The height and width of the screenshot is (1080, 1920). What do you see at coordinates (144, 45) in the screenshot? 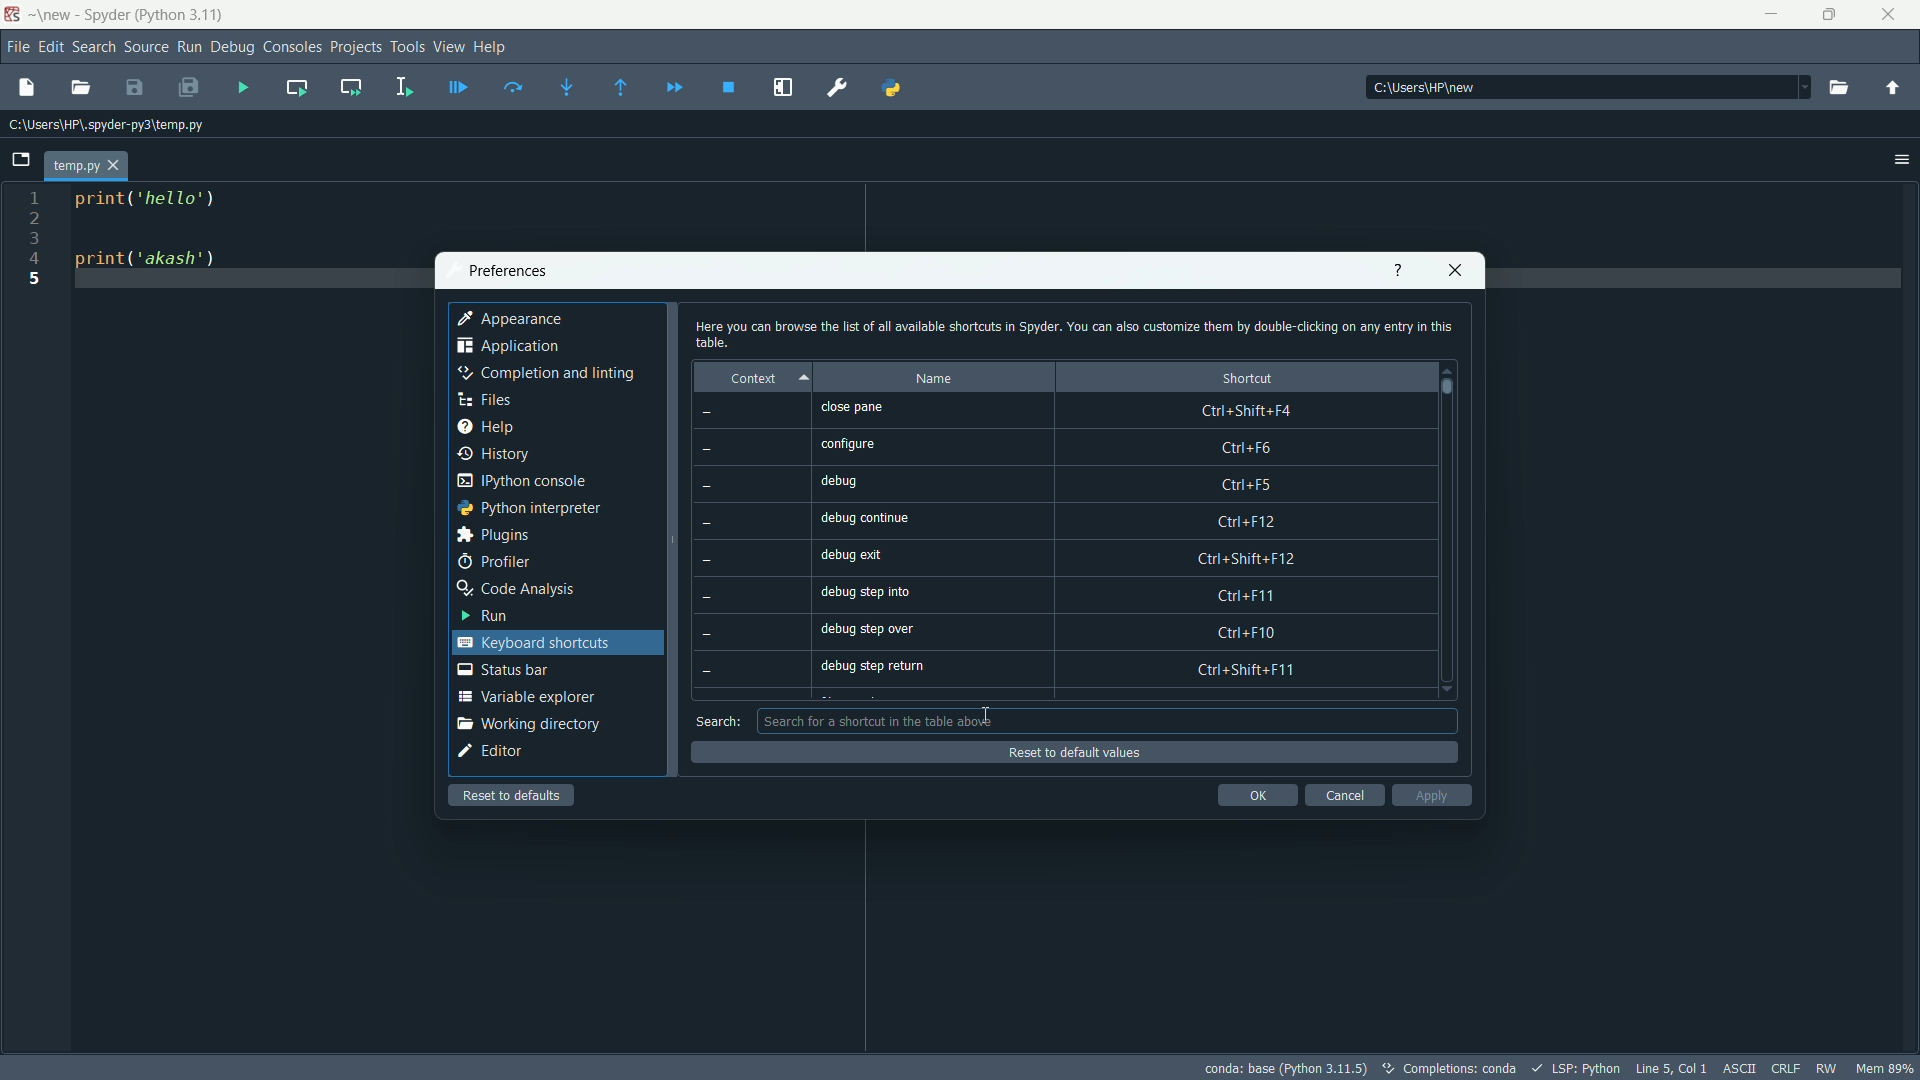
I see `source men` at bounding box center [144, 45].